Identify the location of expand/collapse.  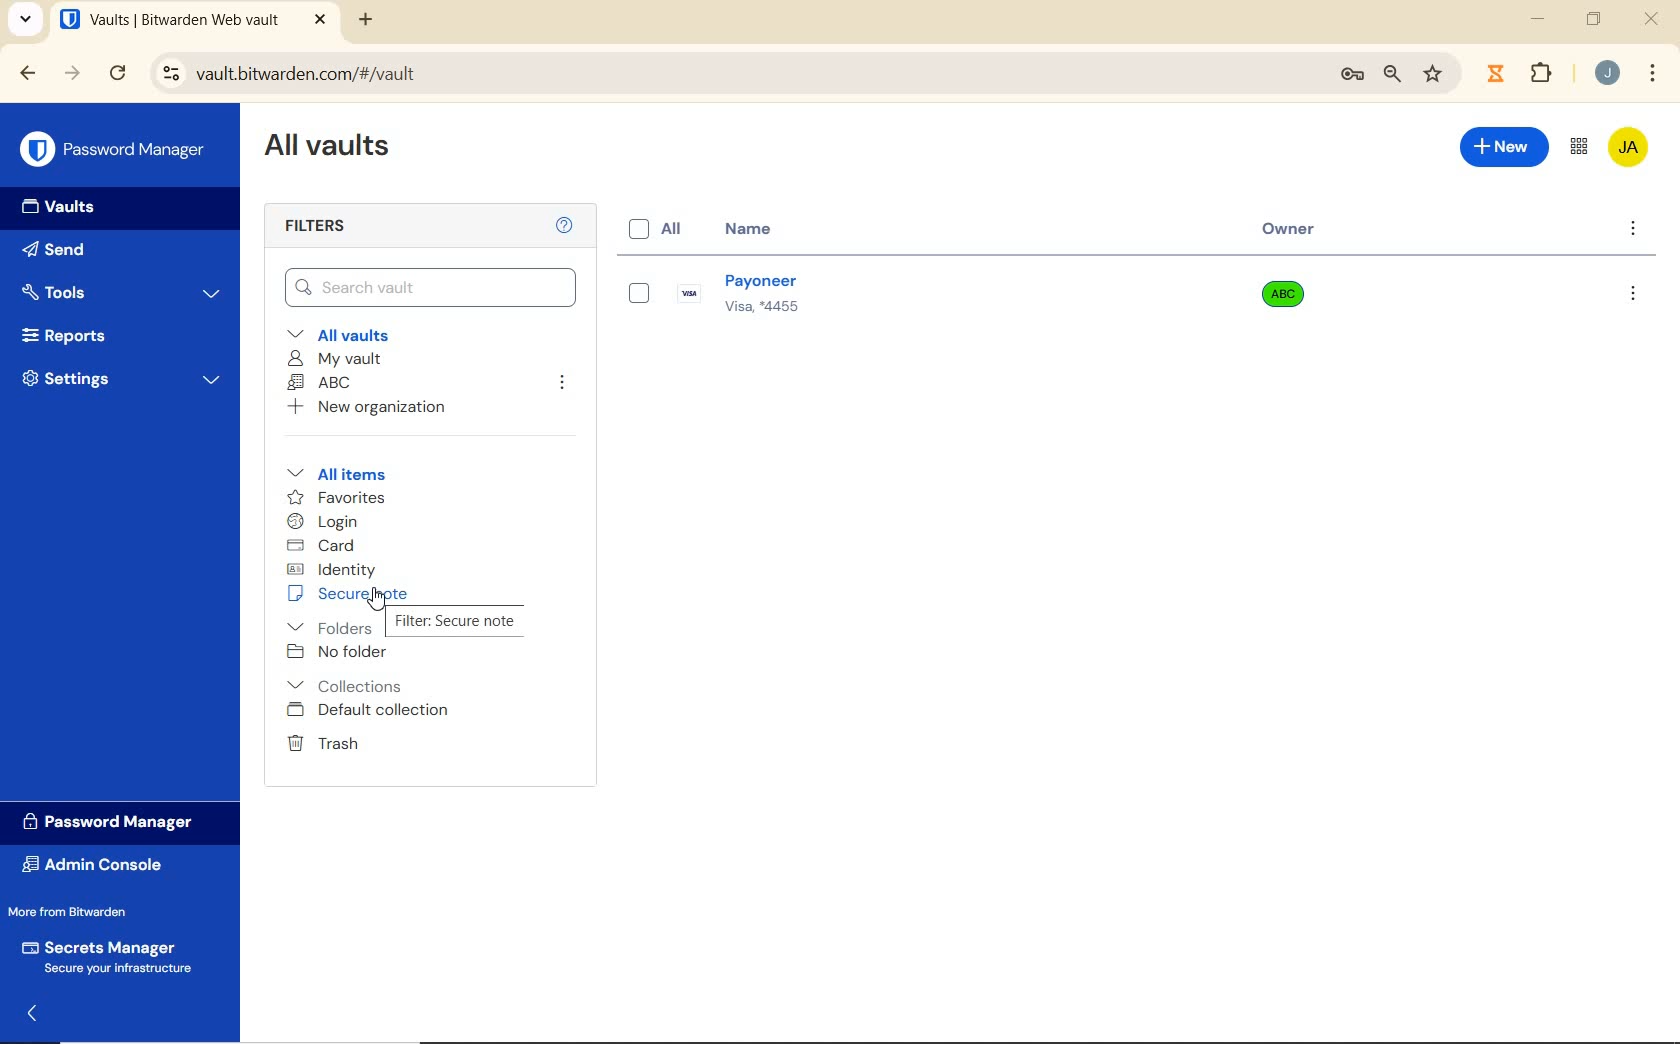
(26, 1017).